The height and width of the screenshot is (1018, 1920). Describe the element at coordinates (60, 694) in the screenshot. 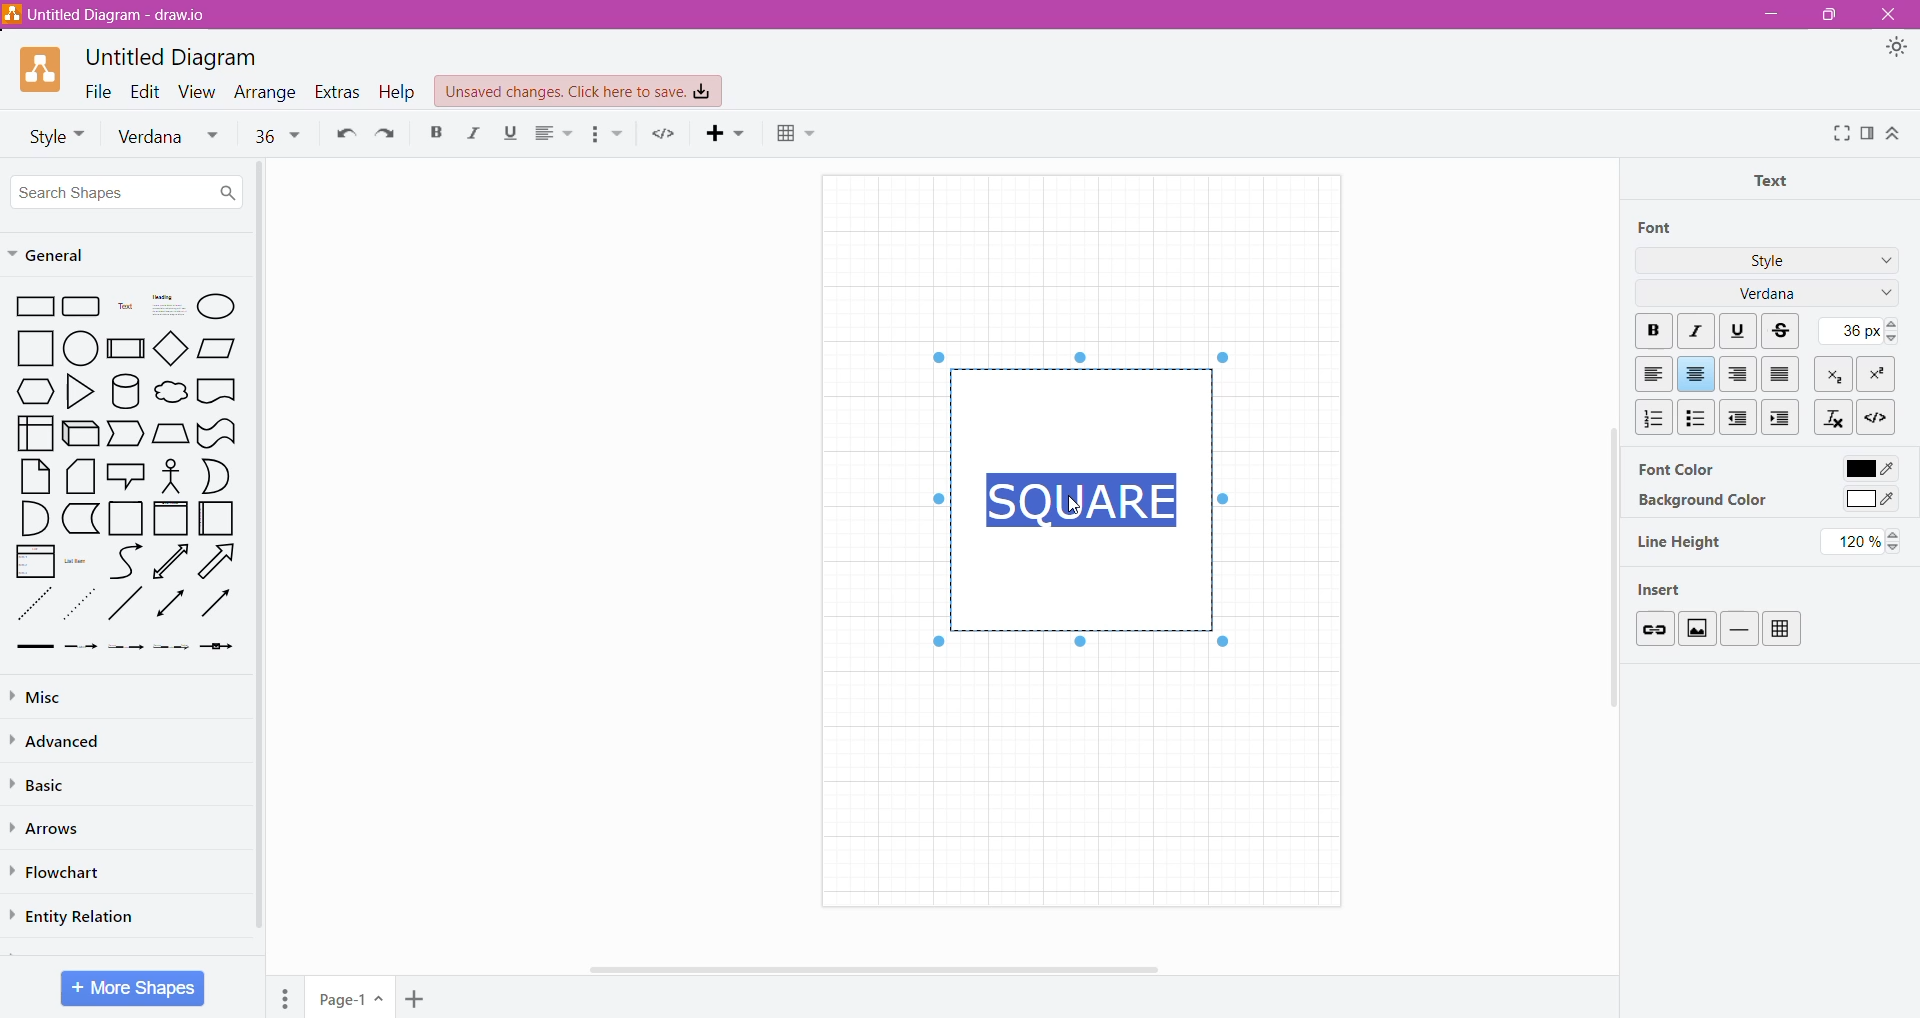

I see `Misc` at that location.